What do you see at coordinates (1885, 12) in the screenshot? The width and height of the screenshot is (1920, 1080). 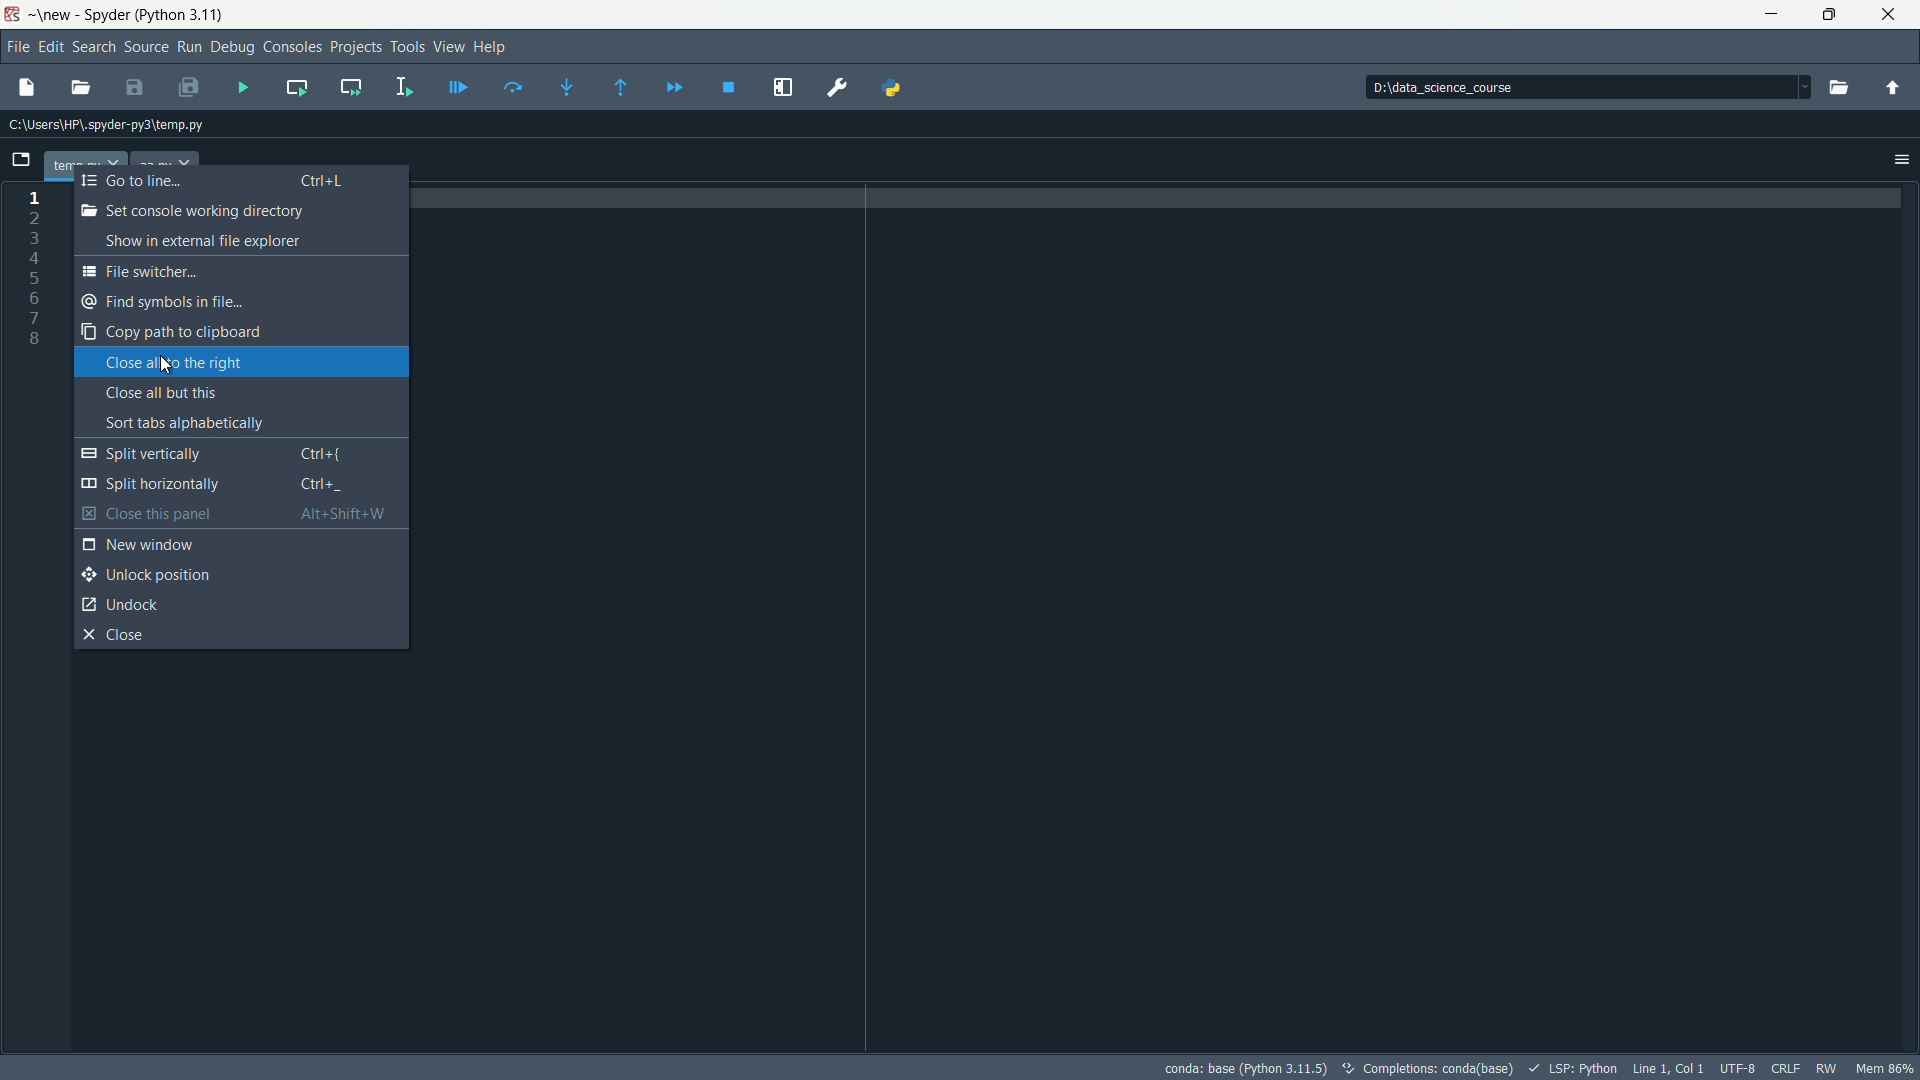 I see `close` at bounding box center [1885, 12].